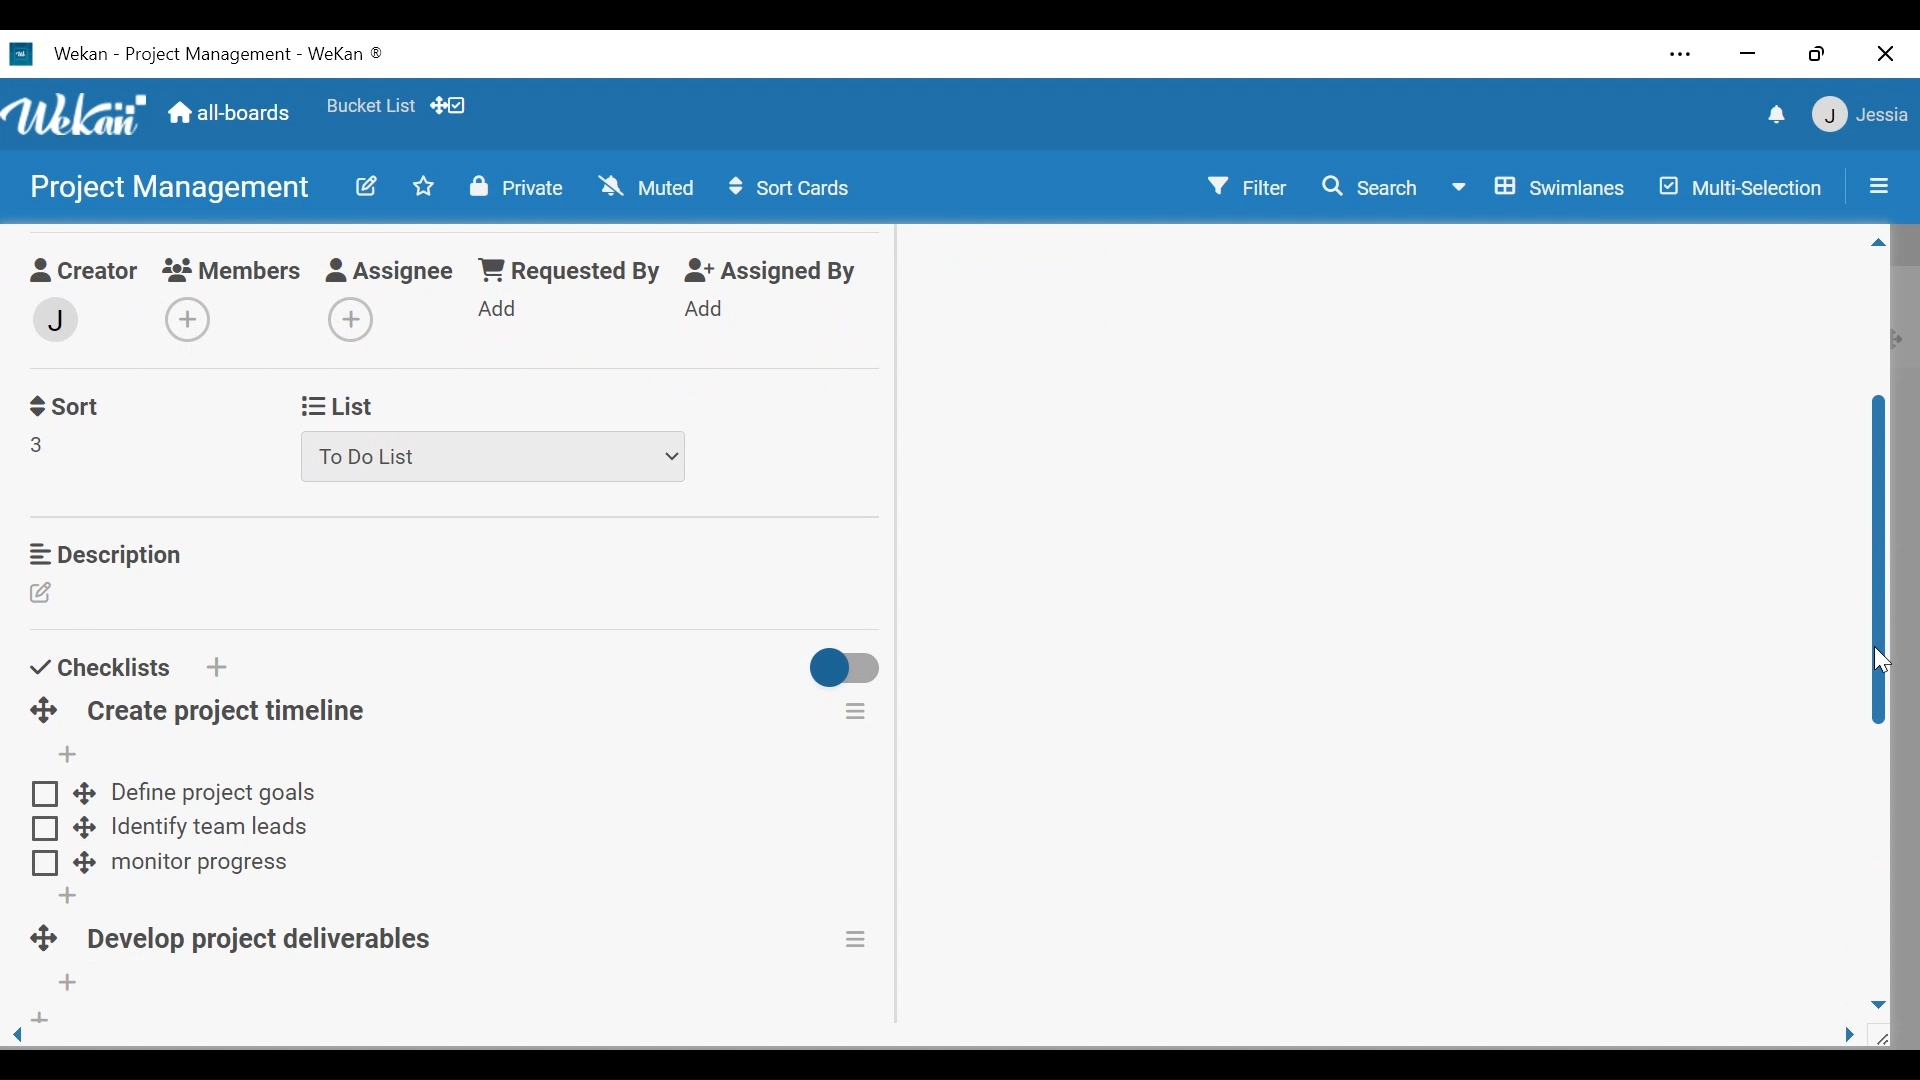 This screenshot has width=1920, height=1080. Describe the element at coordinates (167, 186) in the screenshot. I see `Board name` at that location.